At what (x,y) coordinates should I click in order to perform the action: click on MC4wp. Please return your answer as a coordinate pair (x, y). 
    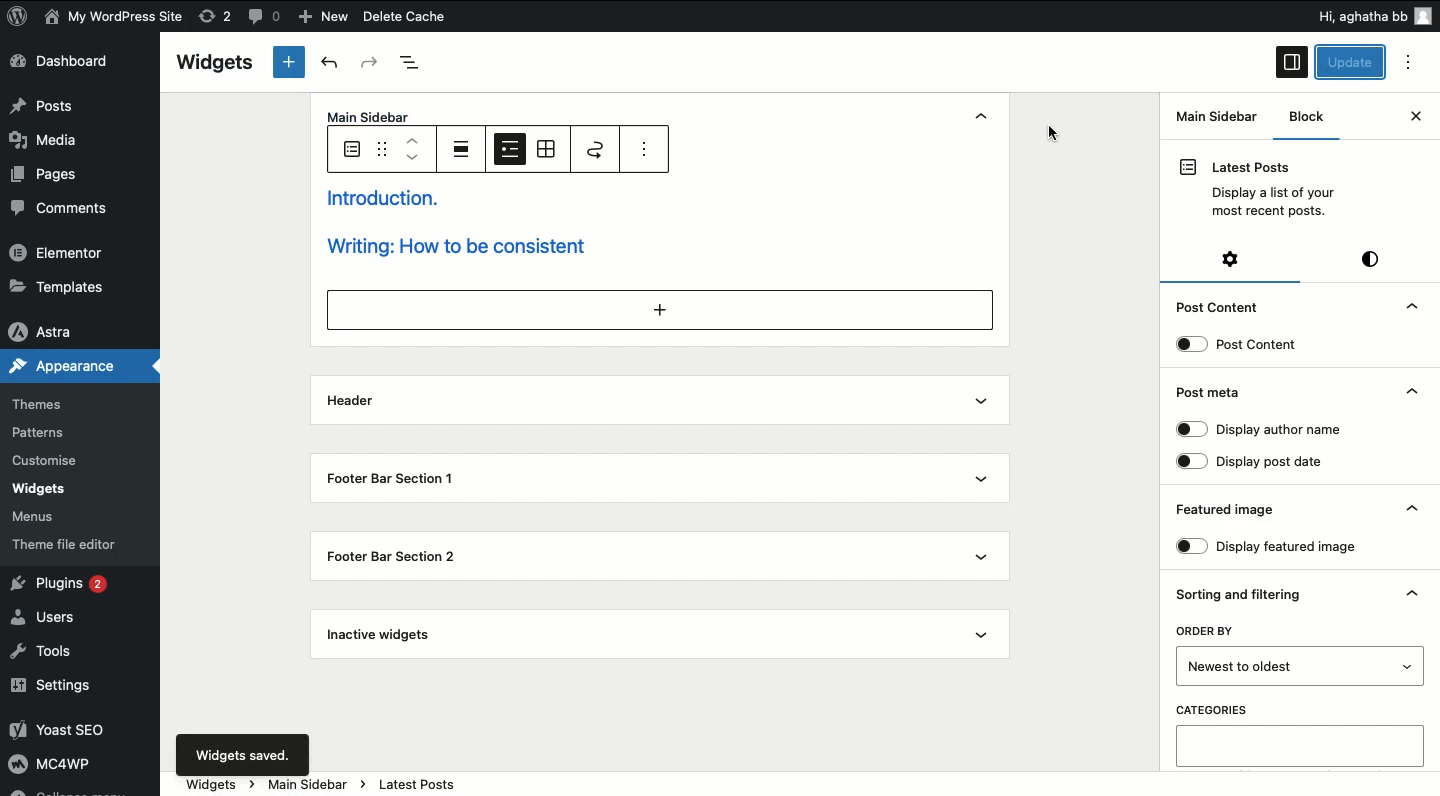
    Looking at the image, I should click on (64, 767).